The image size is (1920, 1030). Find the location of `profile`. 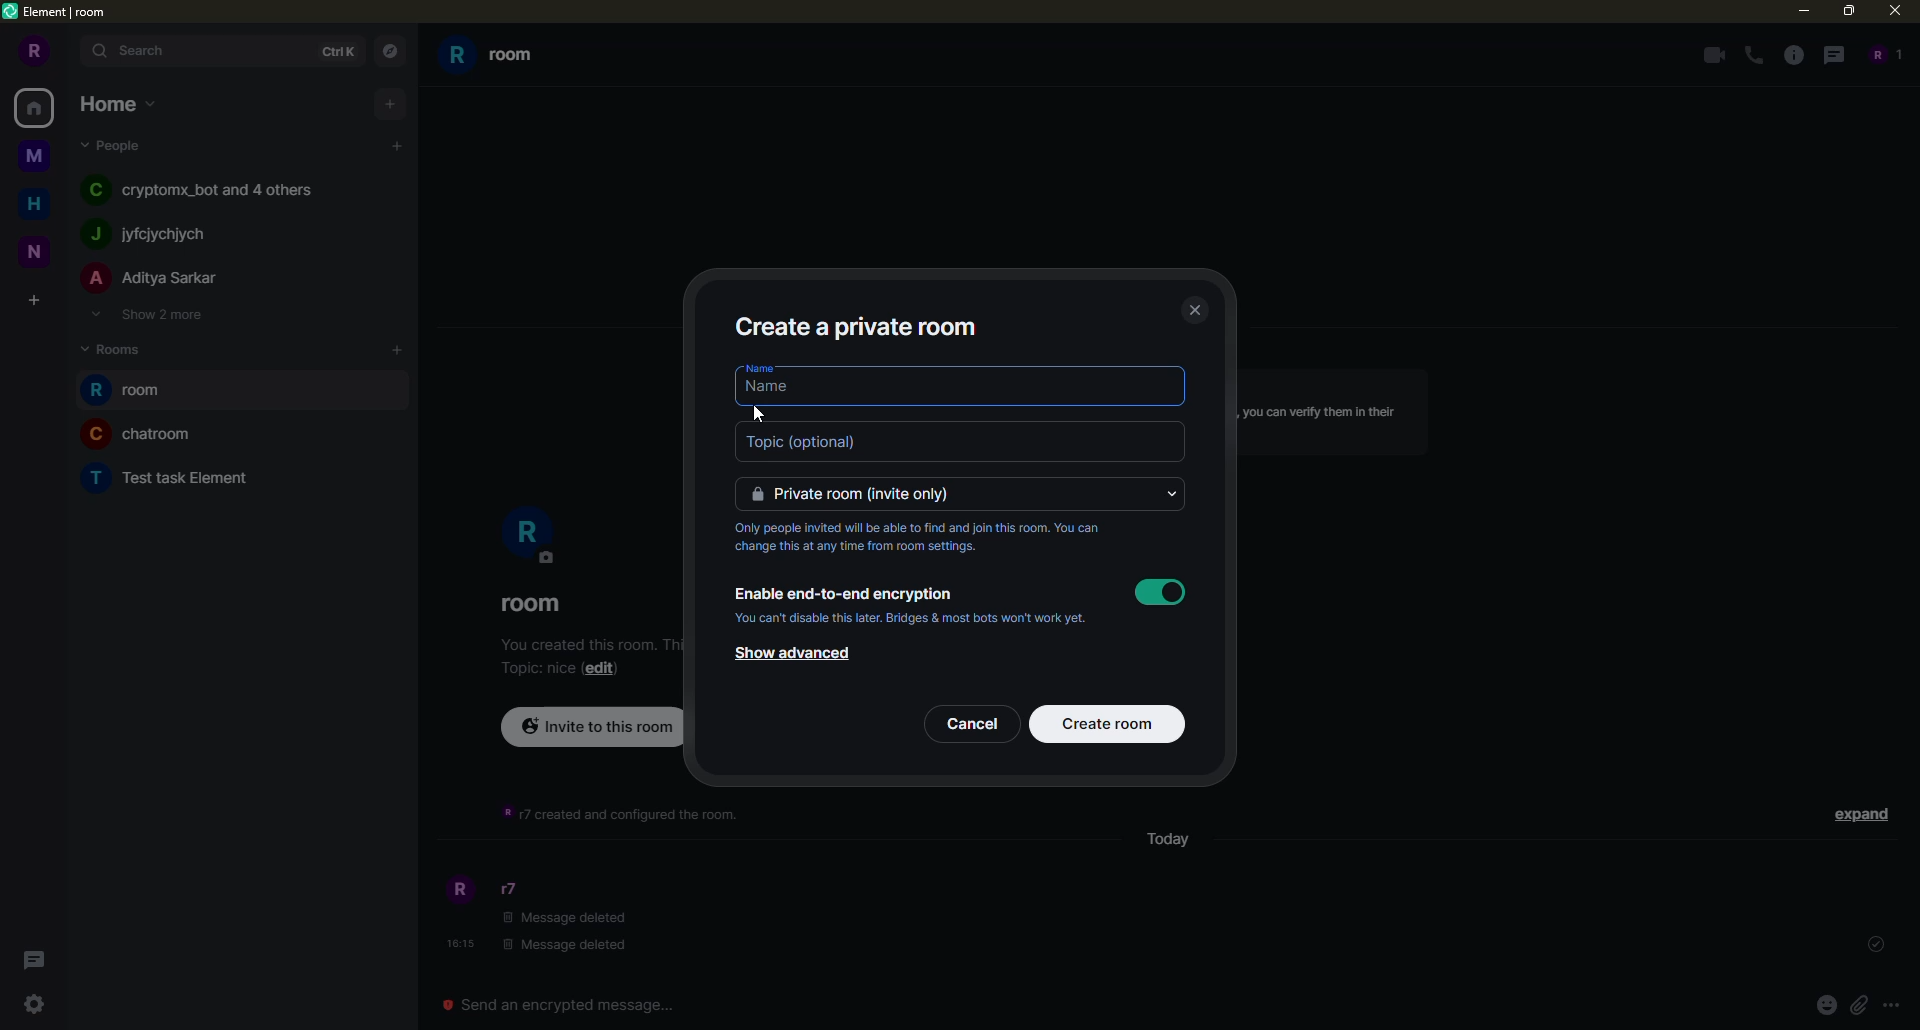

profile is located at coordinates (37, 50).